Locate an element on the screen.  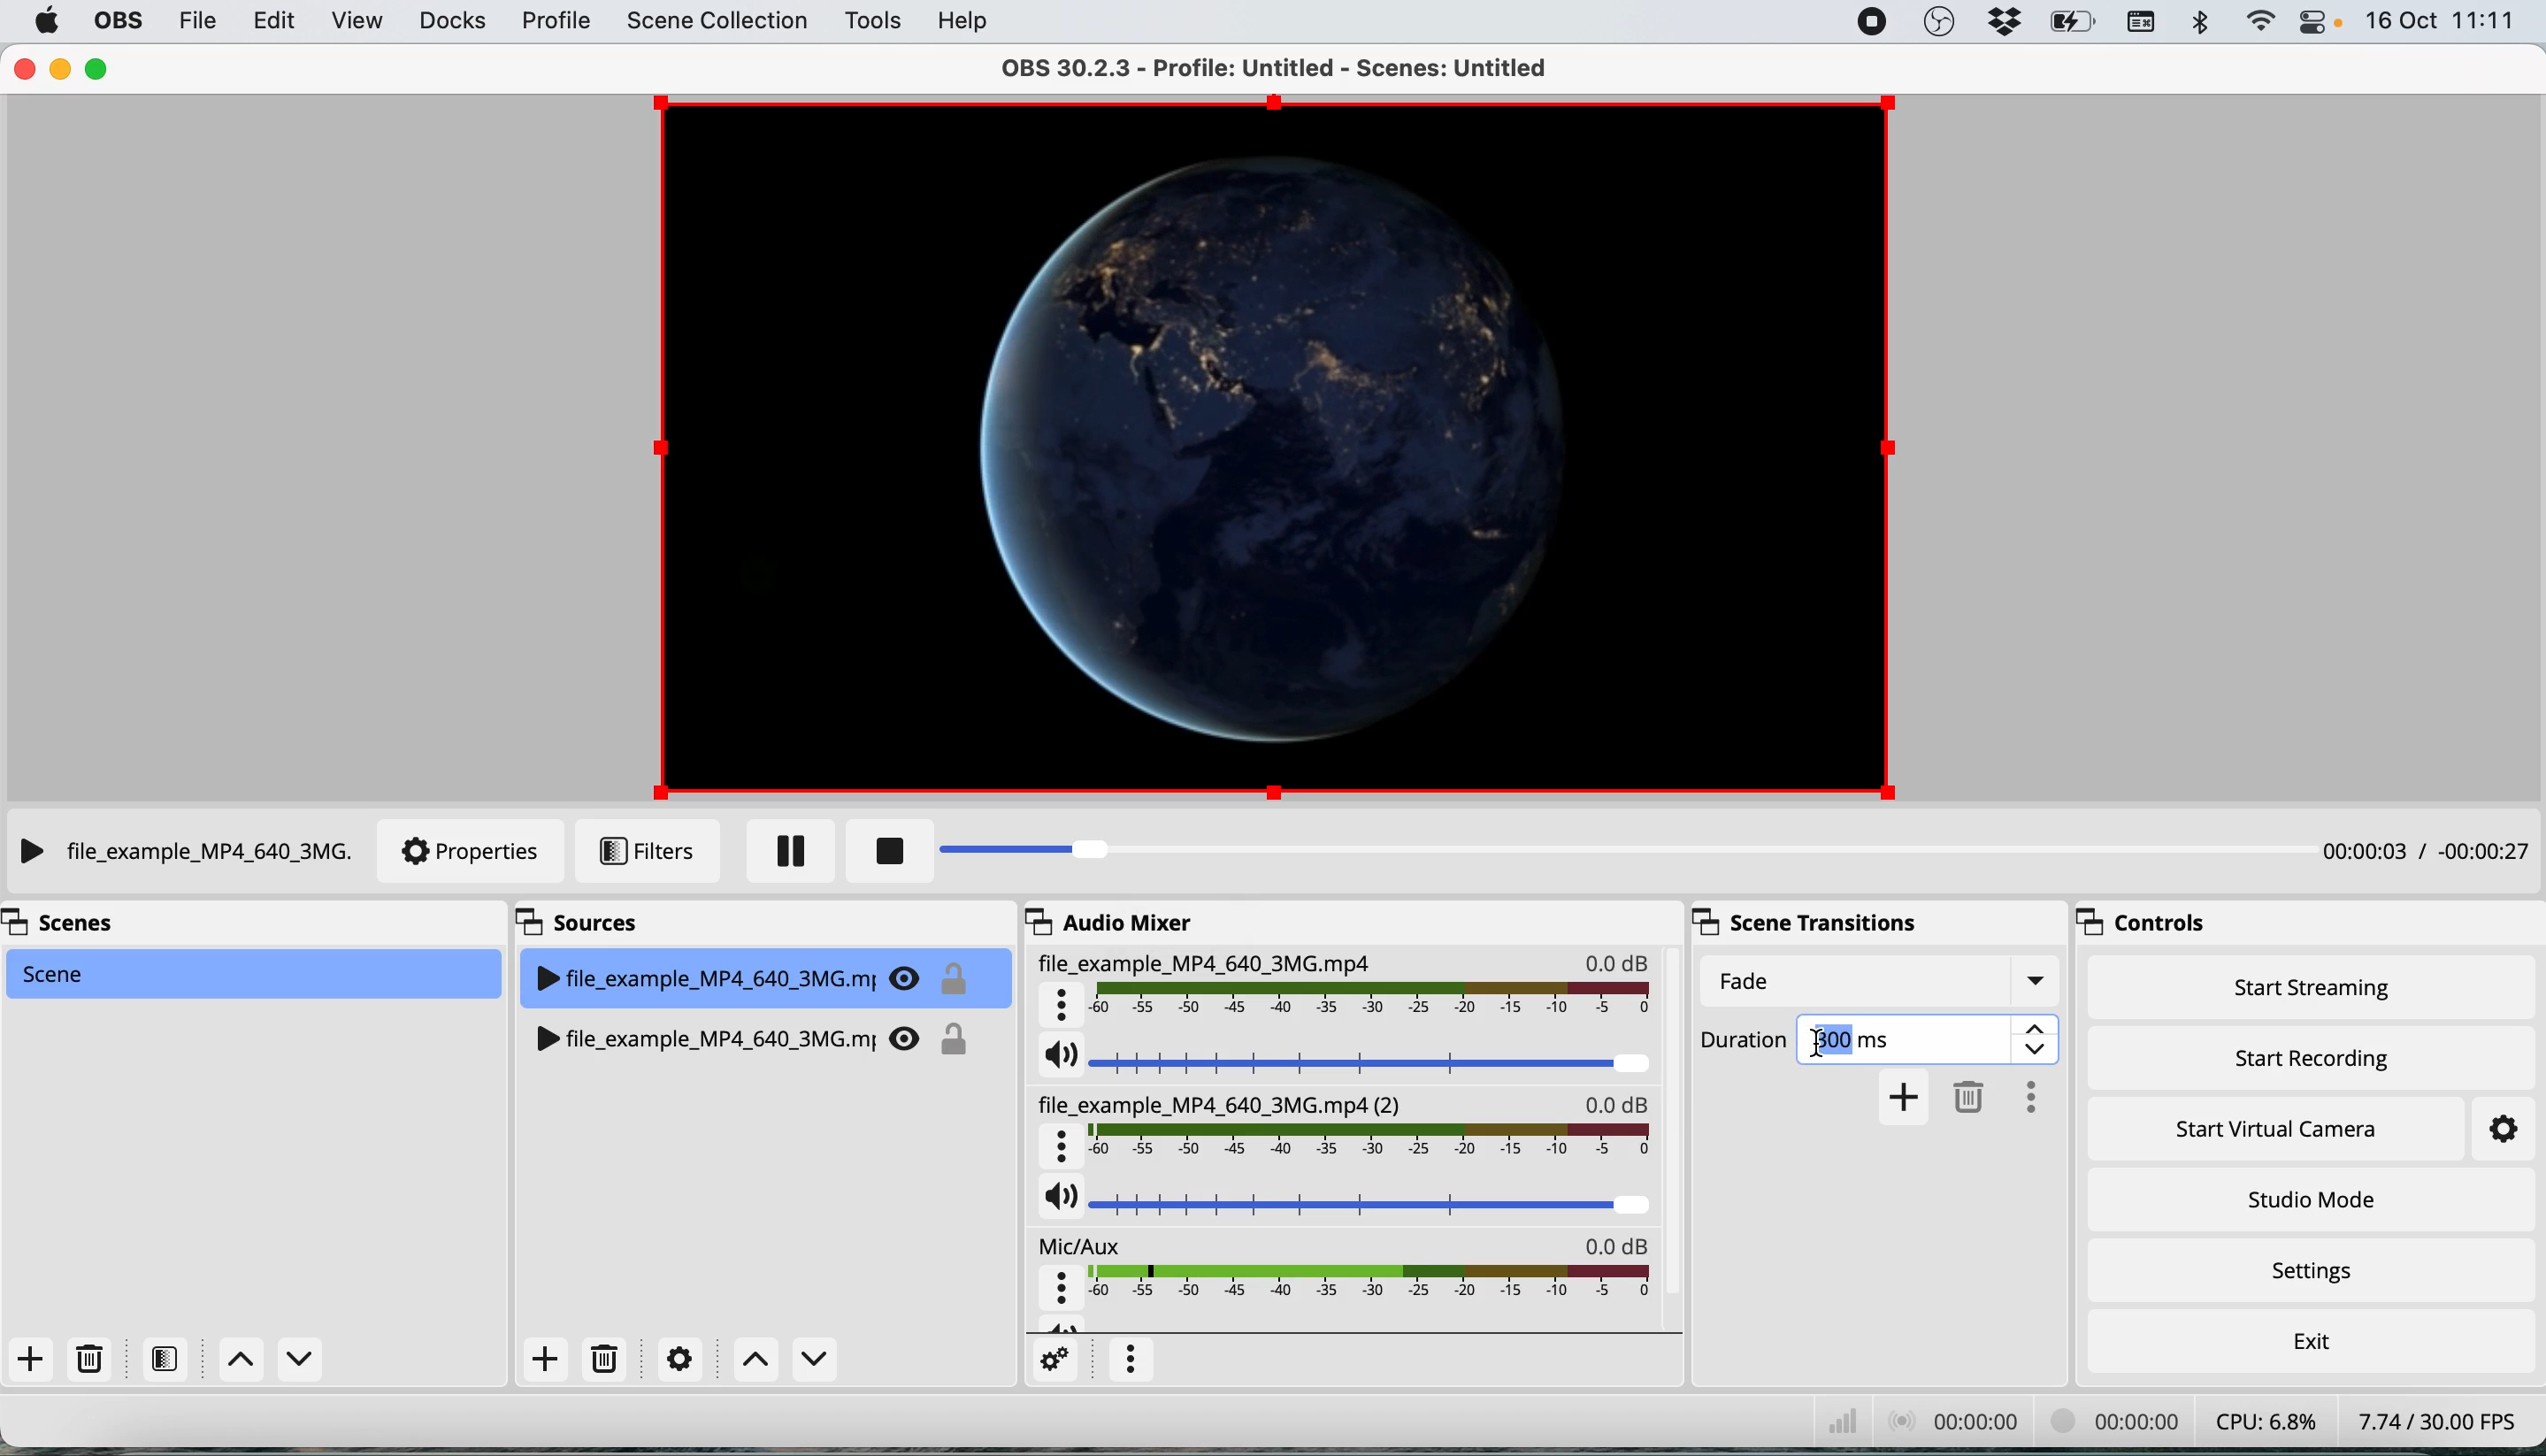
control center is located at coordinates (2311, 22).